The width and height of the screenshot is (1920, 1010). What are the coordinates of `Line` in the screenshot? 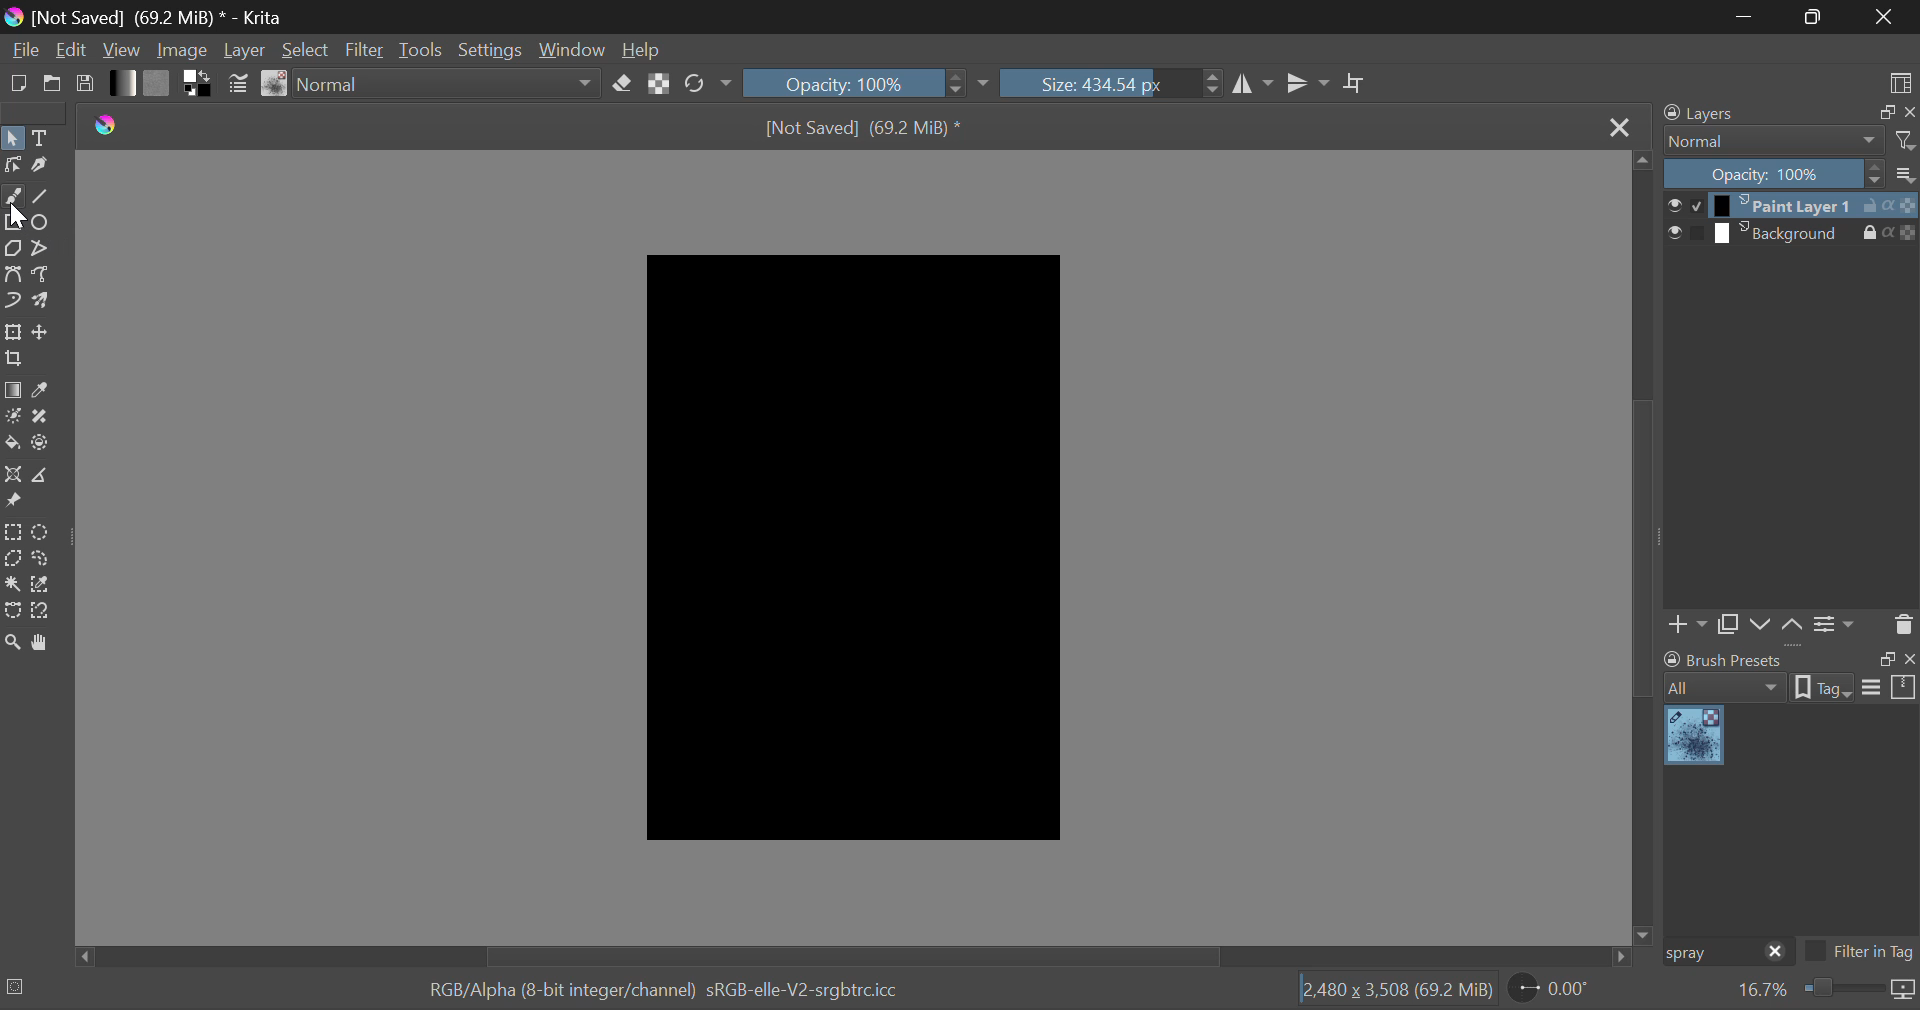 It's located at (41, 198).